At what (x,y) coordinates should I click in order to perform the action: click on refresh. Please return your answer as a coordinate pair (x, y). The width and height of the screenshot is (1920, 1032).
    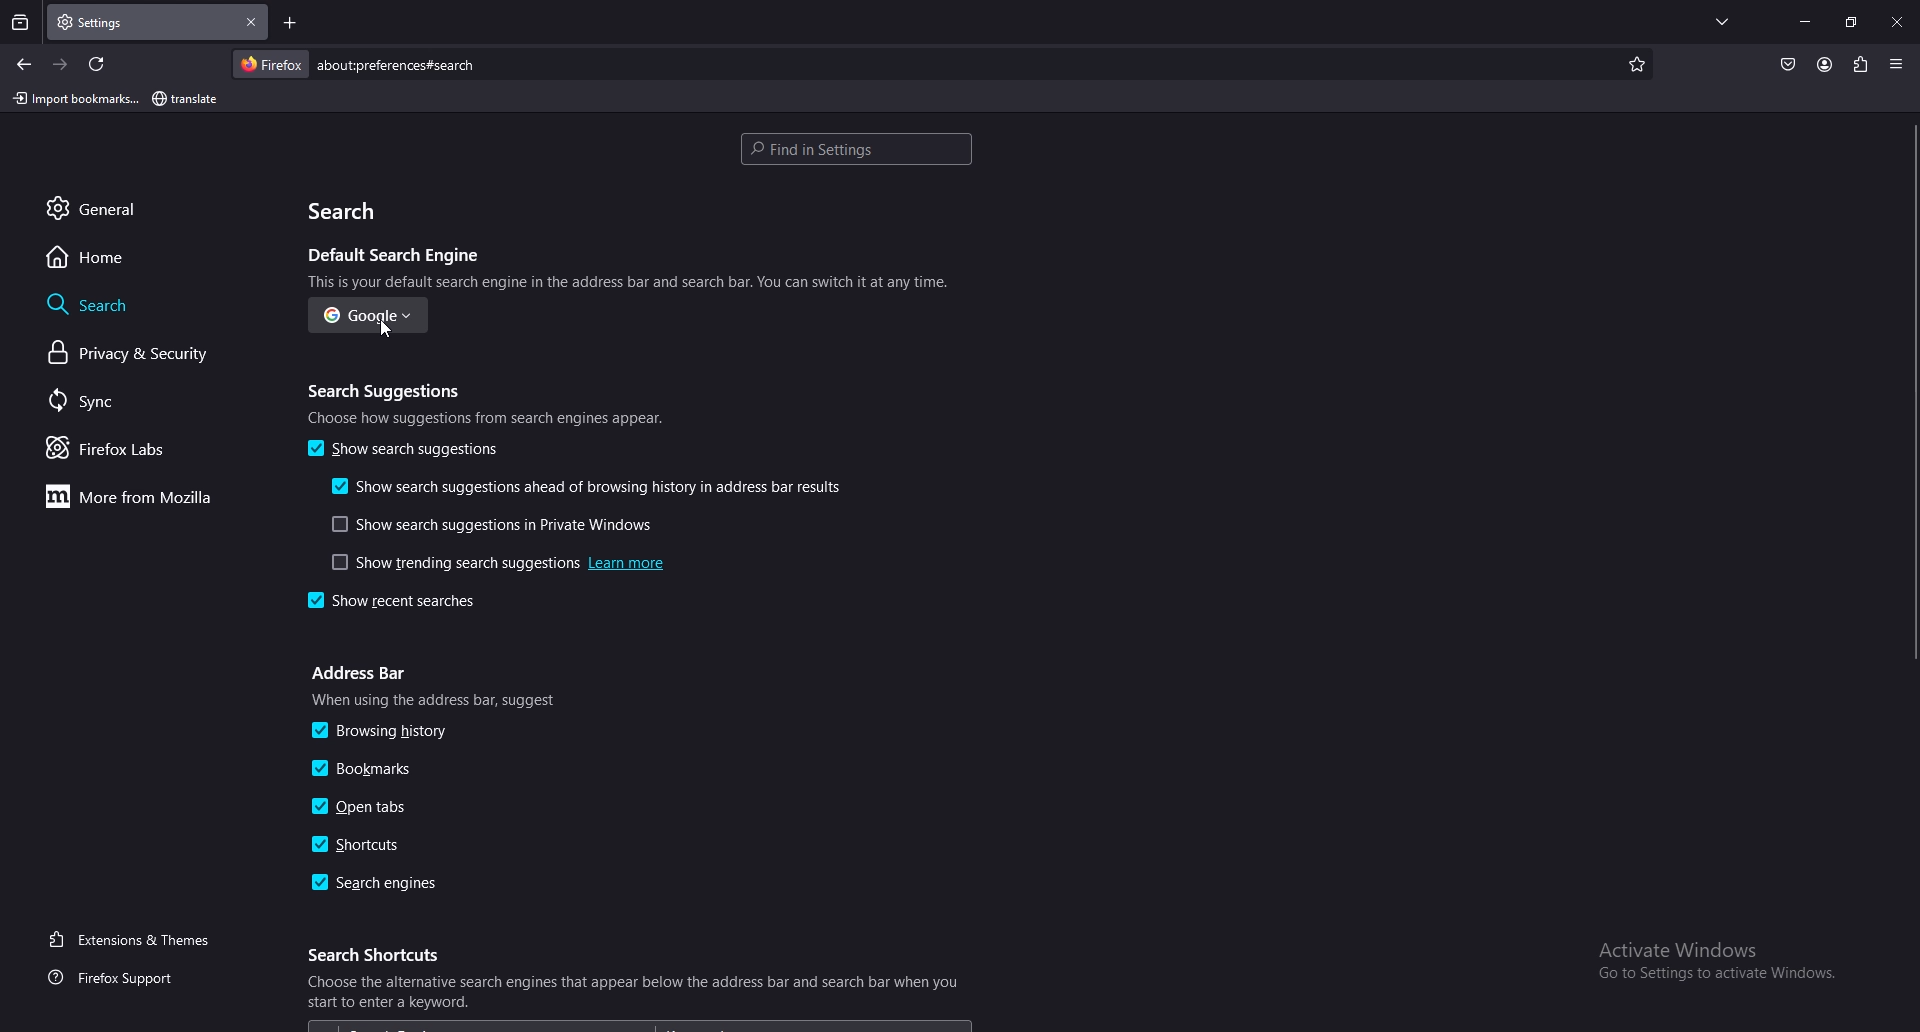
    Looking at the image, I should click on (100, 64).